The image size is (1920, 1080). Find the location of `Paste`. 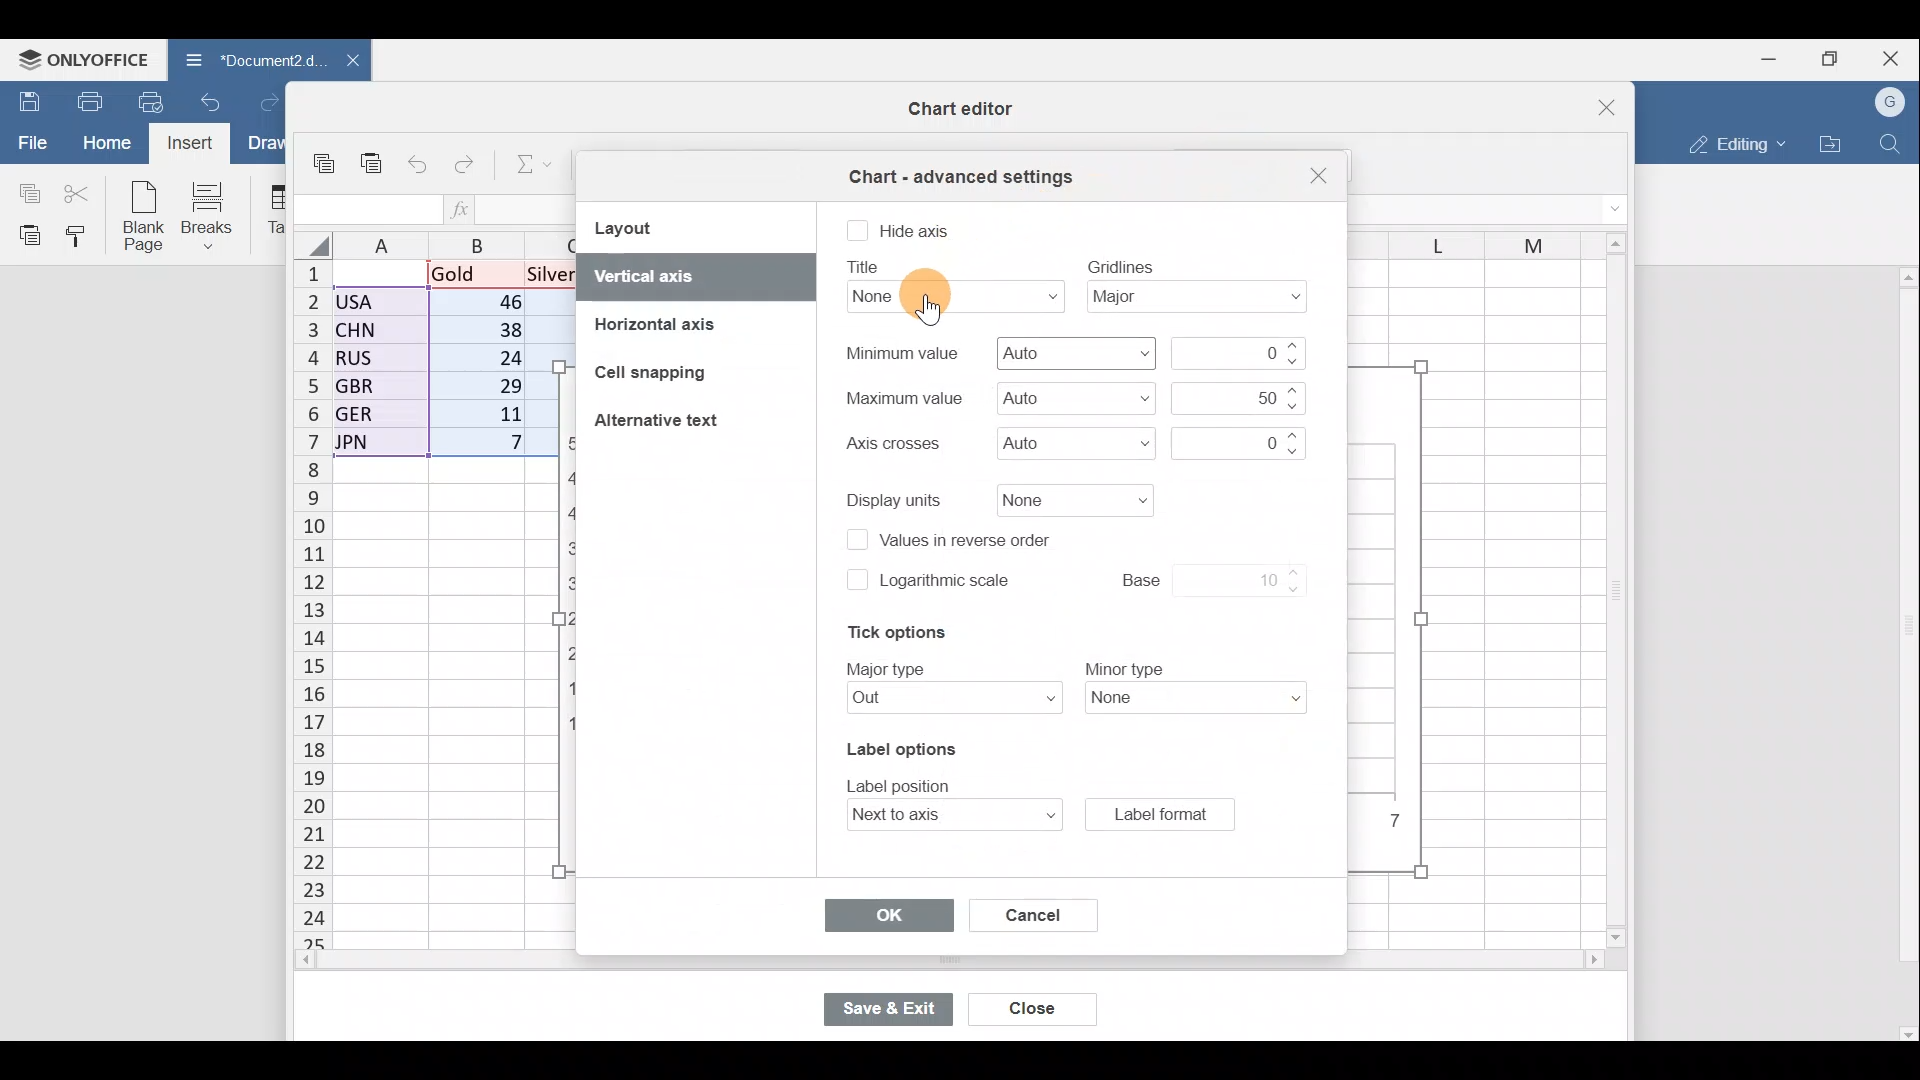

Paste is located at coordinates (376, 160).